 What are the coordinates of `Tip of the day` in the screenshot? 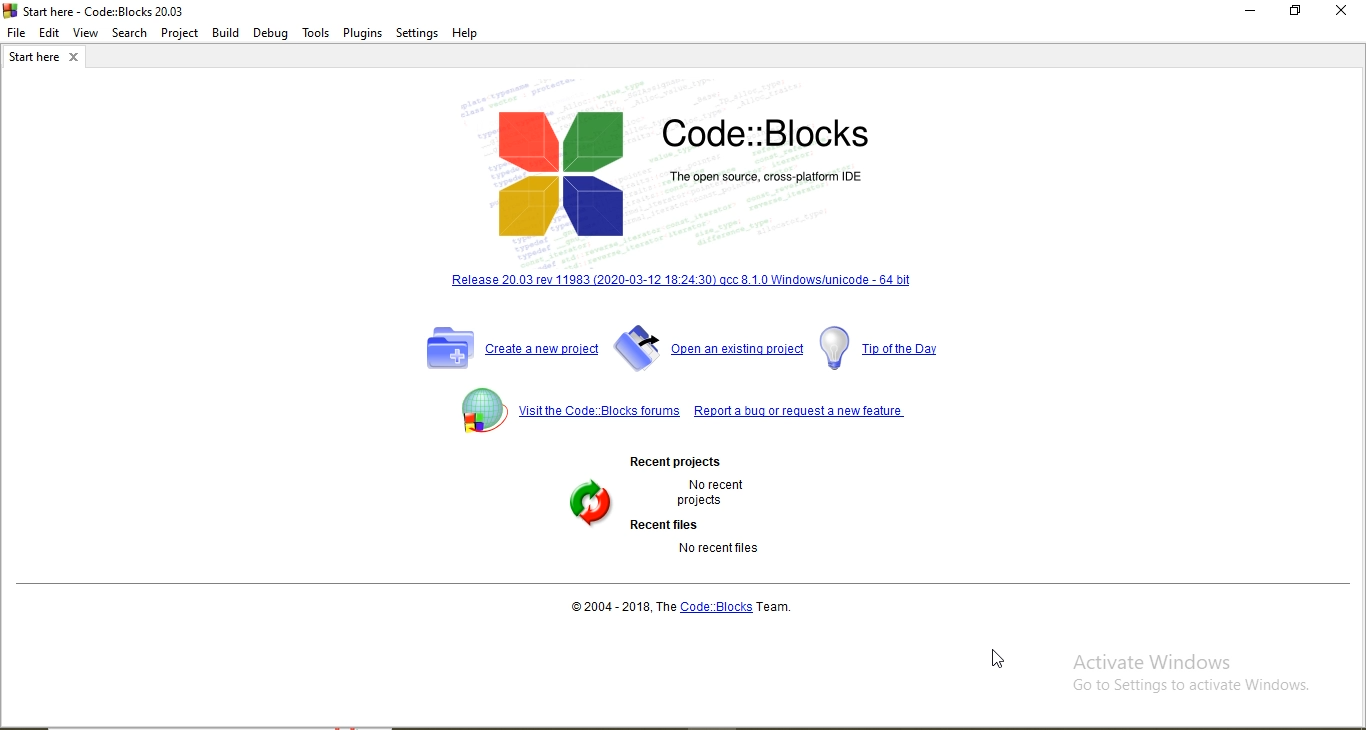 It's located at (885, 348).